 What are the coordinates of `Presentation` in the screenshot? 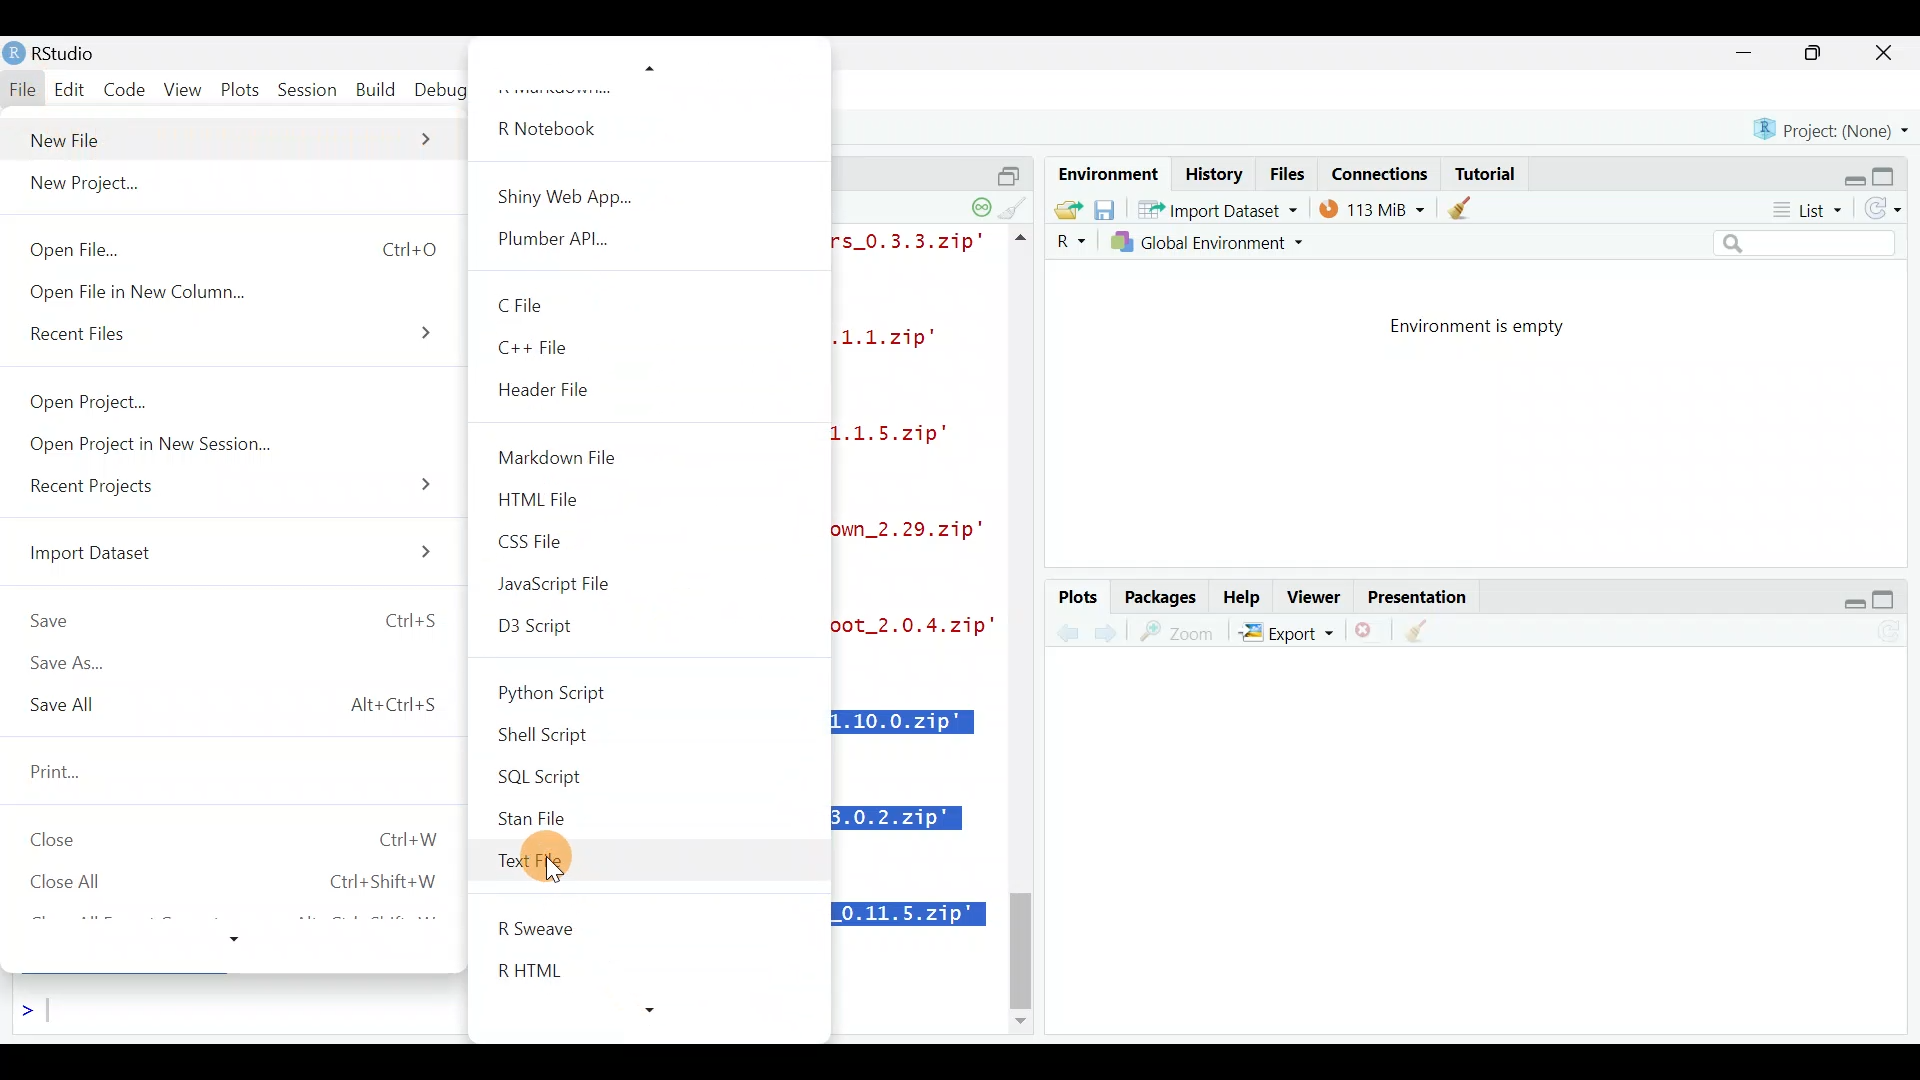 It's located at (1421, 598).